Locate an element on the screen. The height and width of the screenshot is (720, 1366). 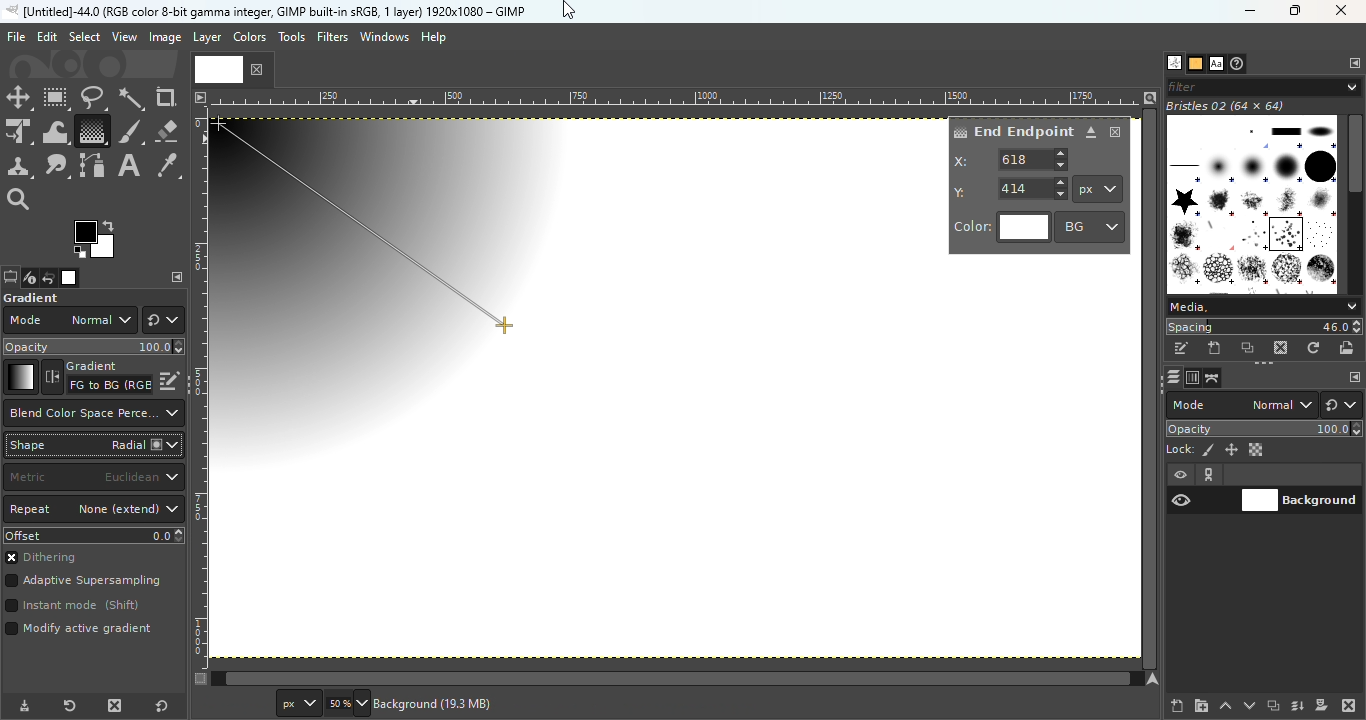
Raise this layer one step in the layer stack is located at coordinates (1226, 706).